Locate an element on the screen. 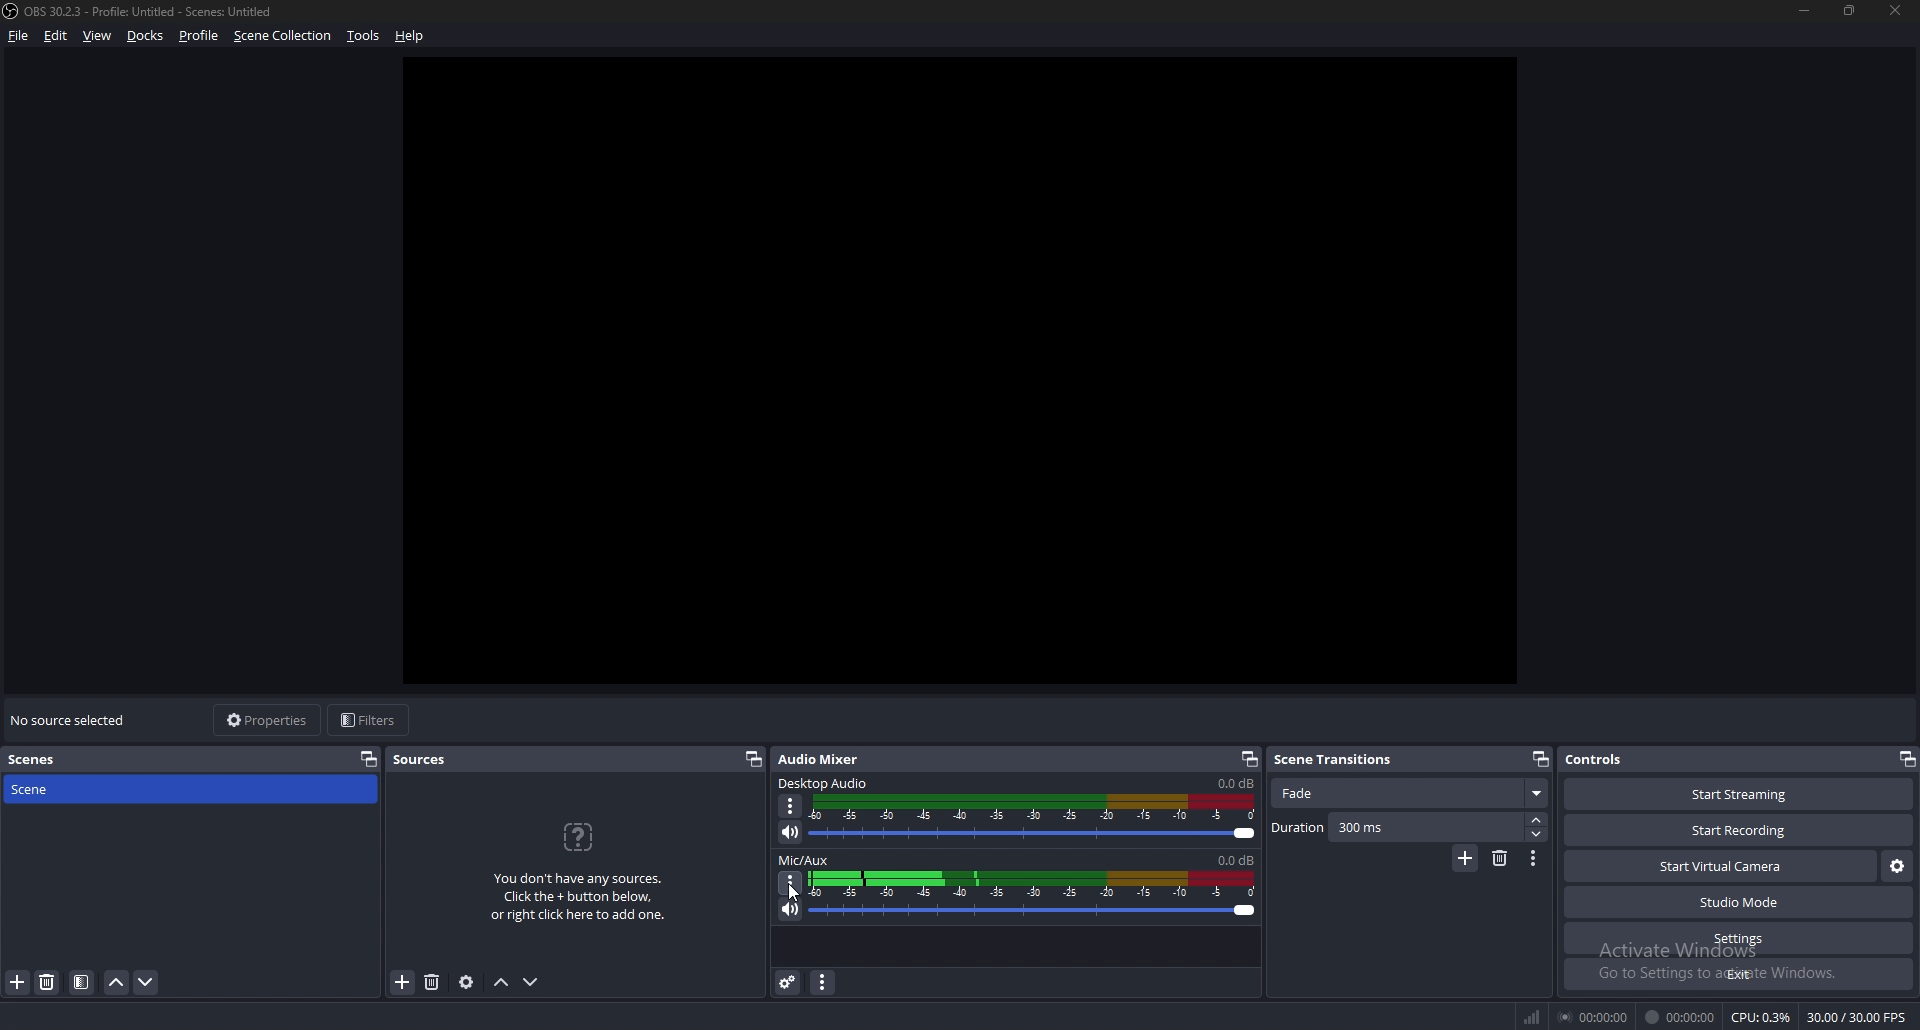 The width and height of the screenshot is (1920, 1030). view is located at coordinates (97, 36).